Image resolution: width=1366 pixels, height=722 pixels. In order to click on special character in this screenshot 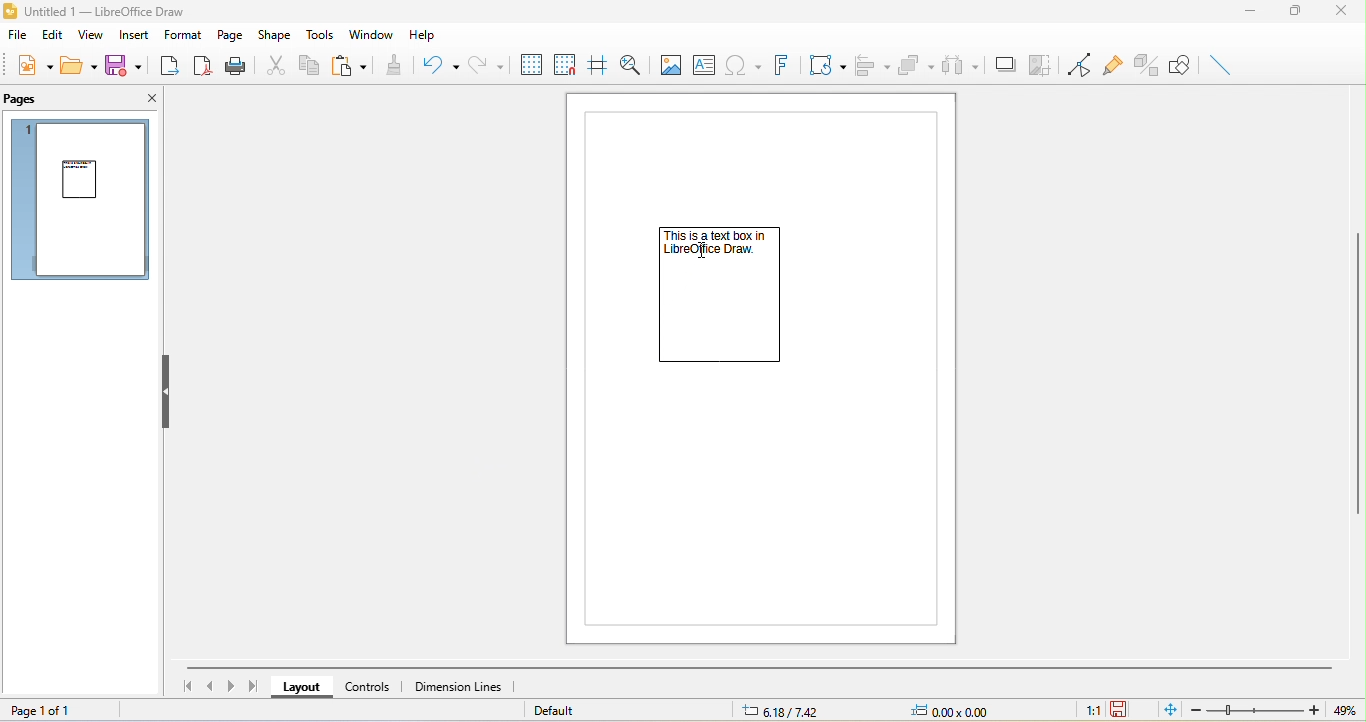, I will do `click(745, 66)`.